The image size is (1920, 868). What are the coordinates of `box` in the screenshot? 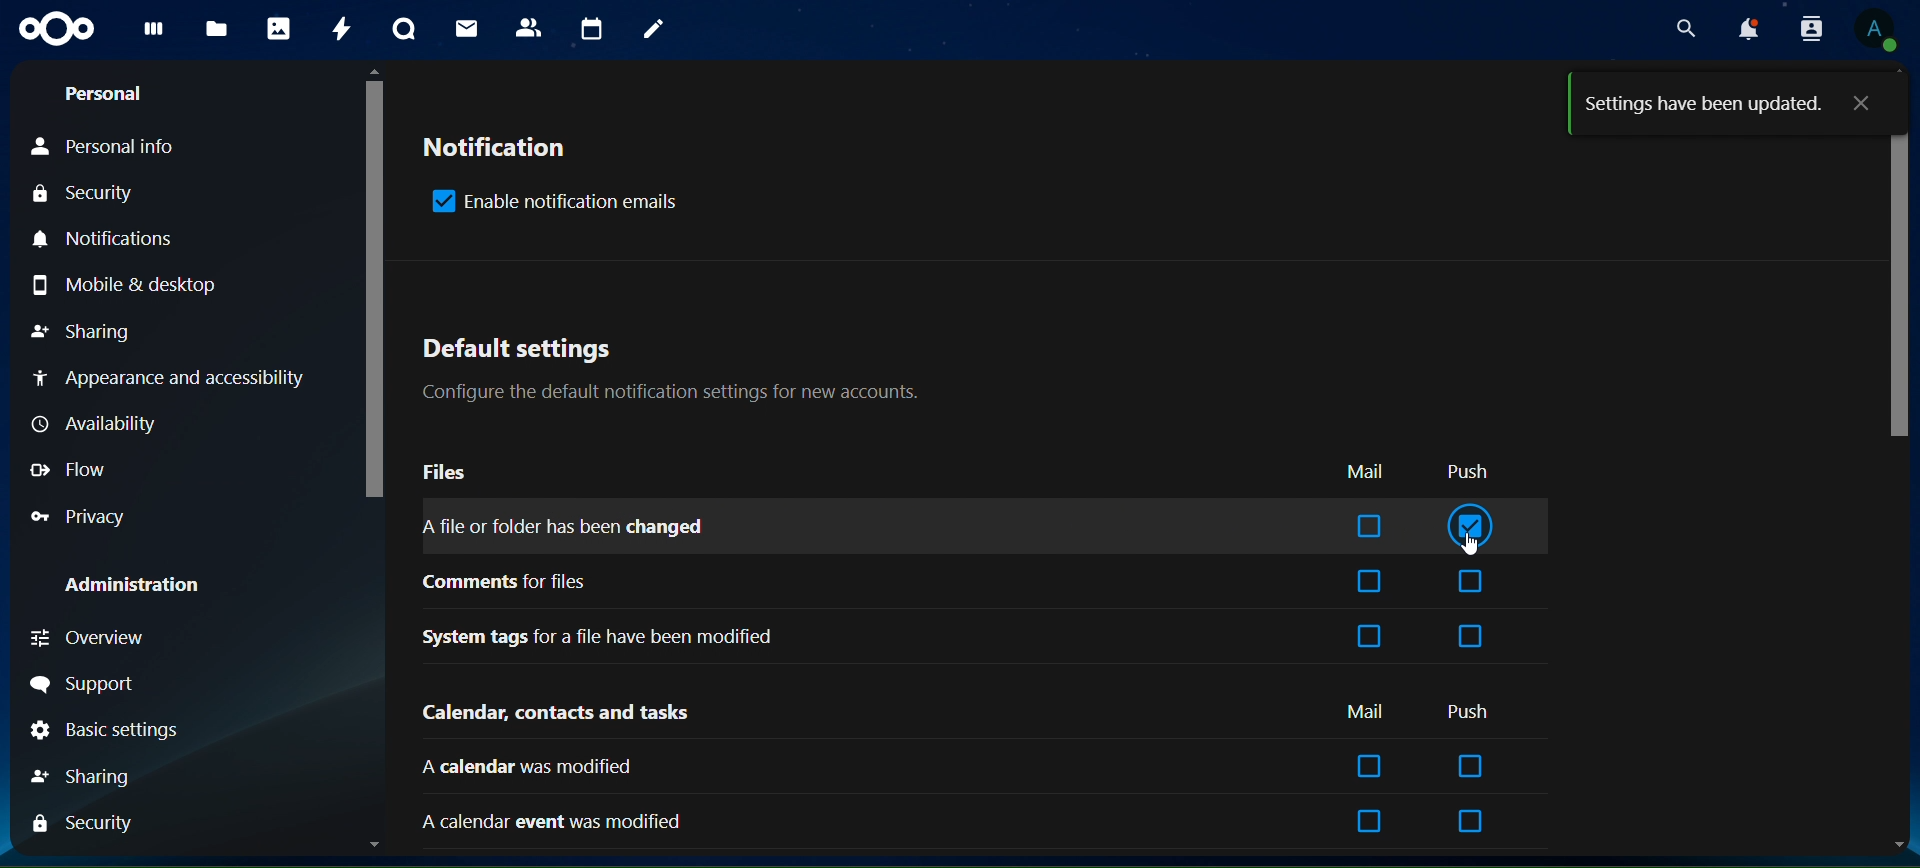 It's located at (1372, 637).